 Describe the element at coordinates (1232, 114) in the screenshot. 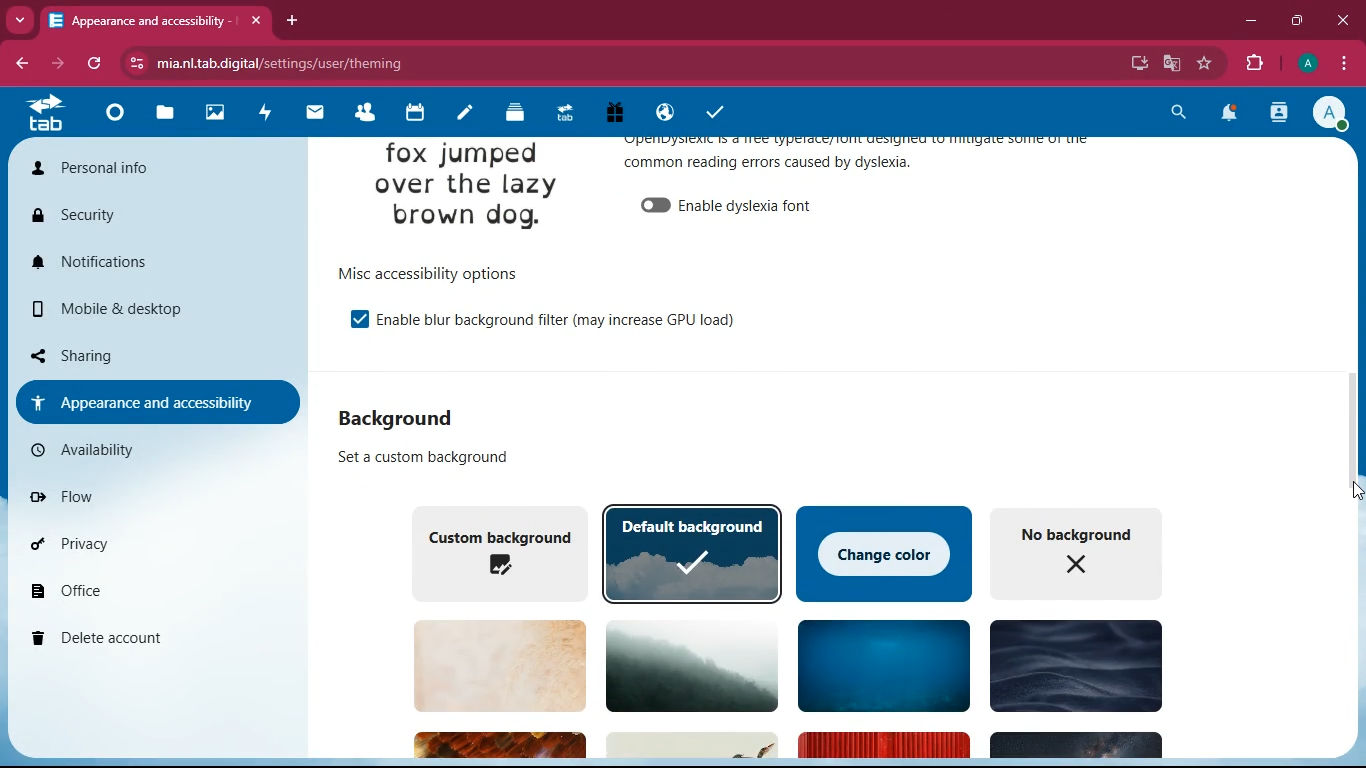

I see `notifications` at that location.